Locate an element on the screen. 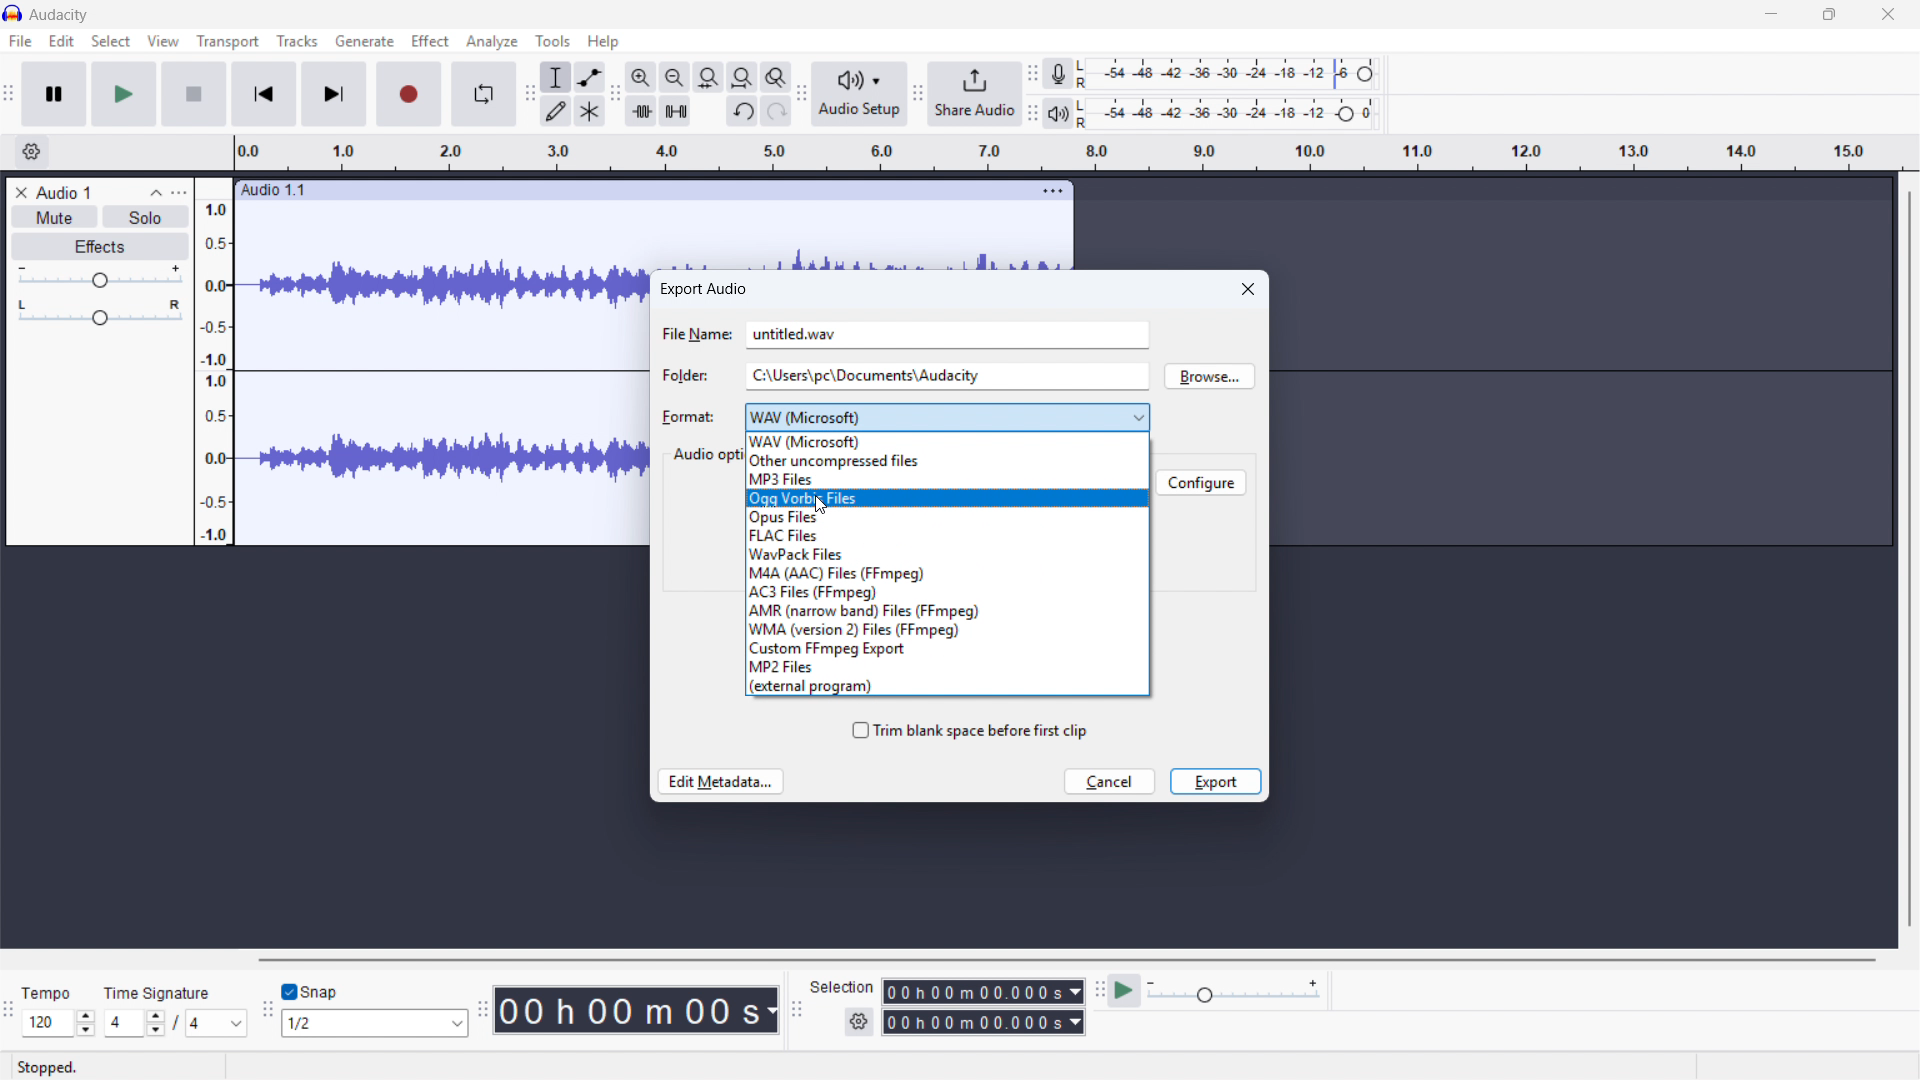 The image size is (1920, 1080). Timeline  is located at coordinates (1069, 153).